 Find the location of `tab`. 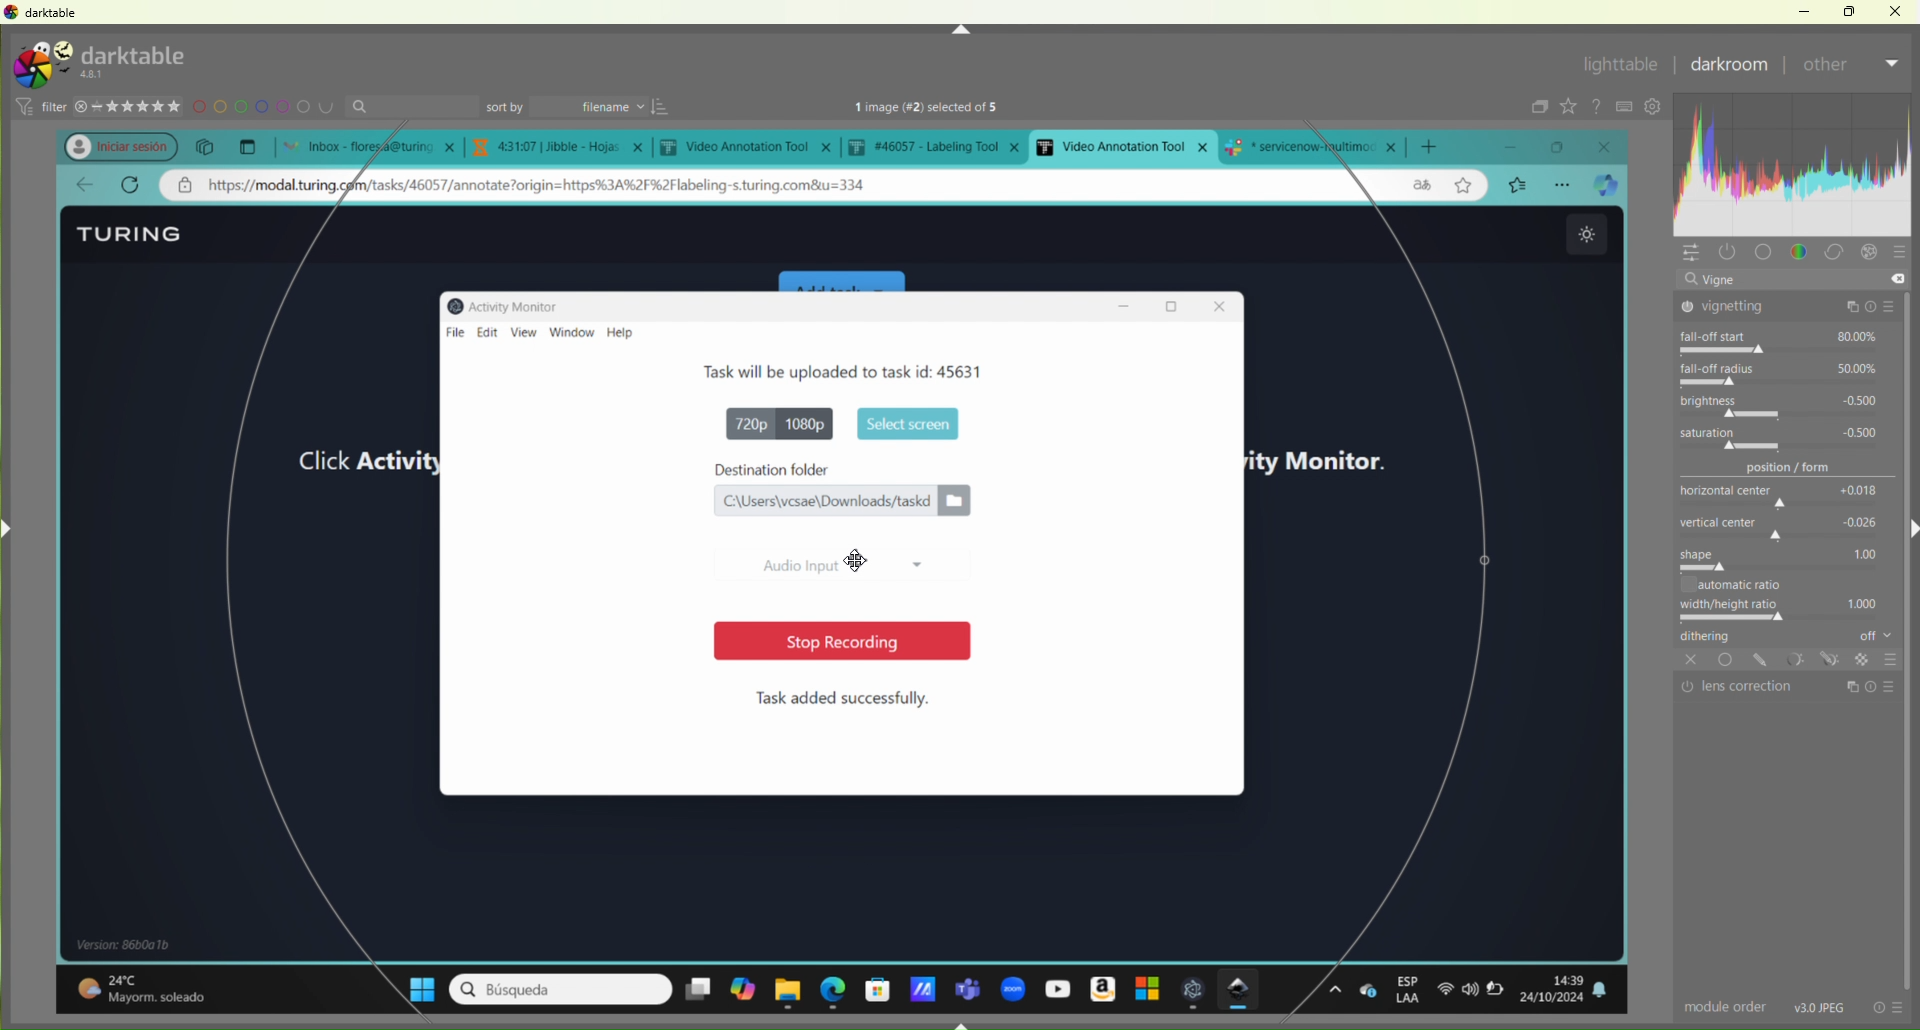

tab is located at coordinates (563, 147).